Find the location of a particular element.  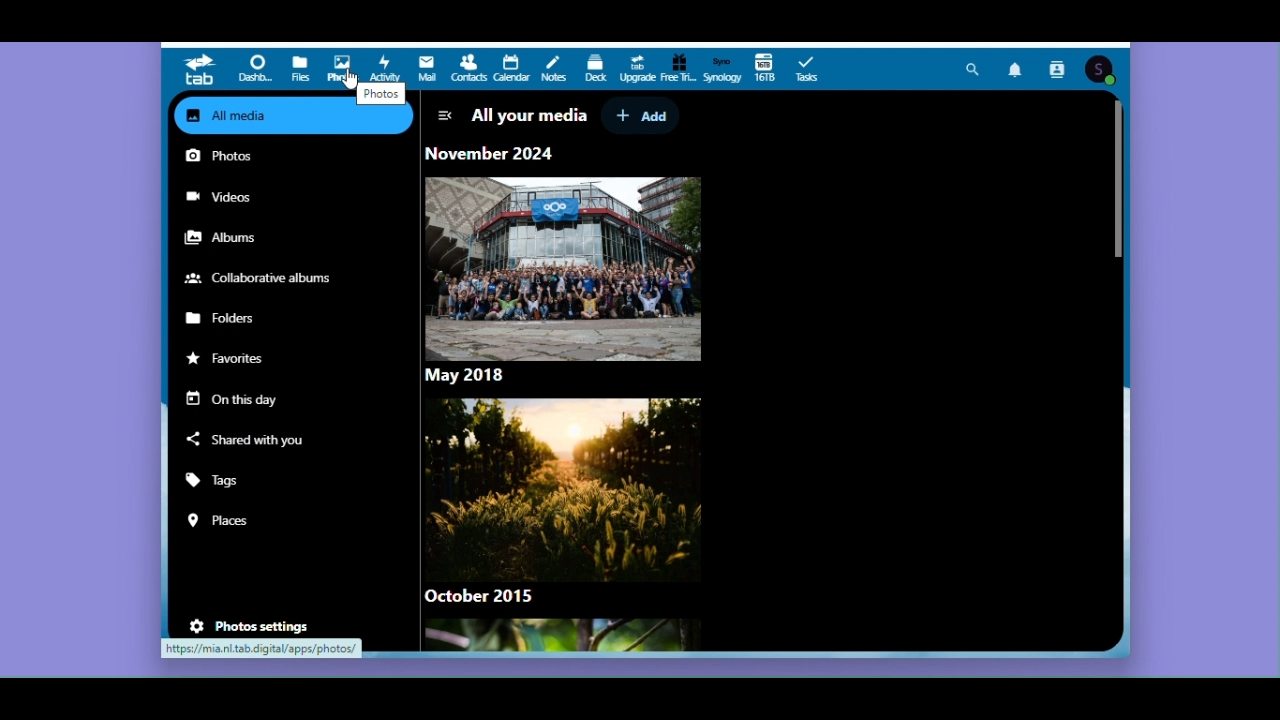

Places is located at coordinates (229, 522).